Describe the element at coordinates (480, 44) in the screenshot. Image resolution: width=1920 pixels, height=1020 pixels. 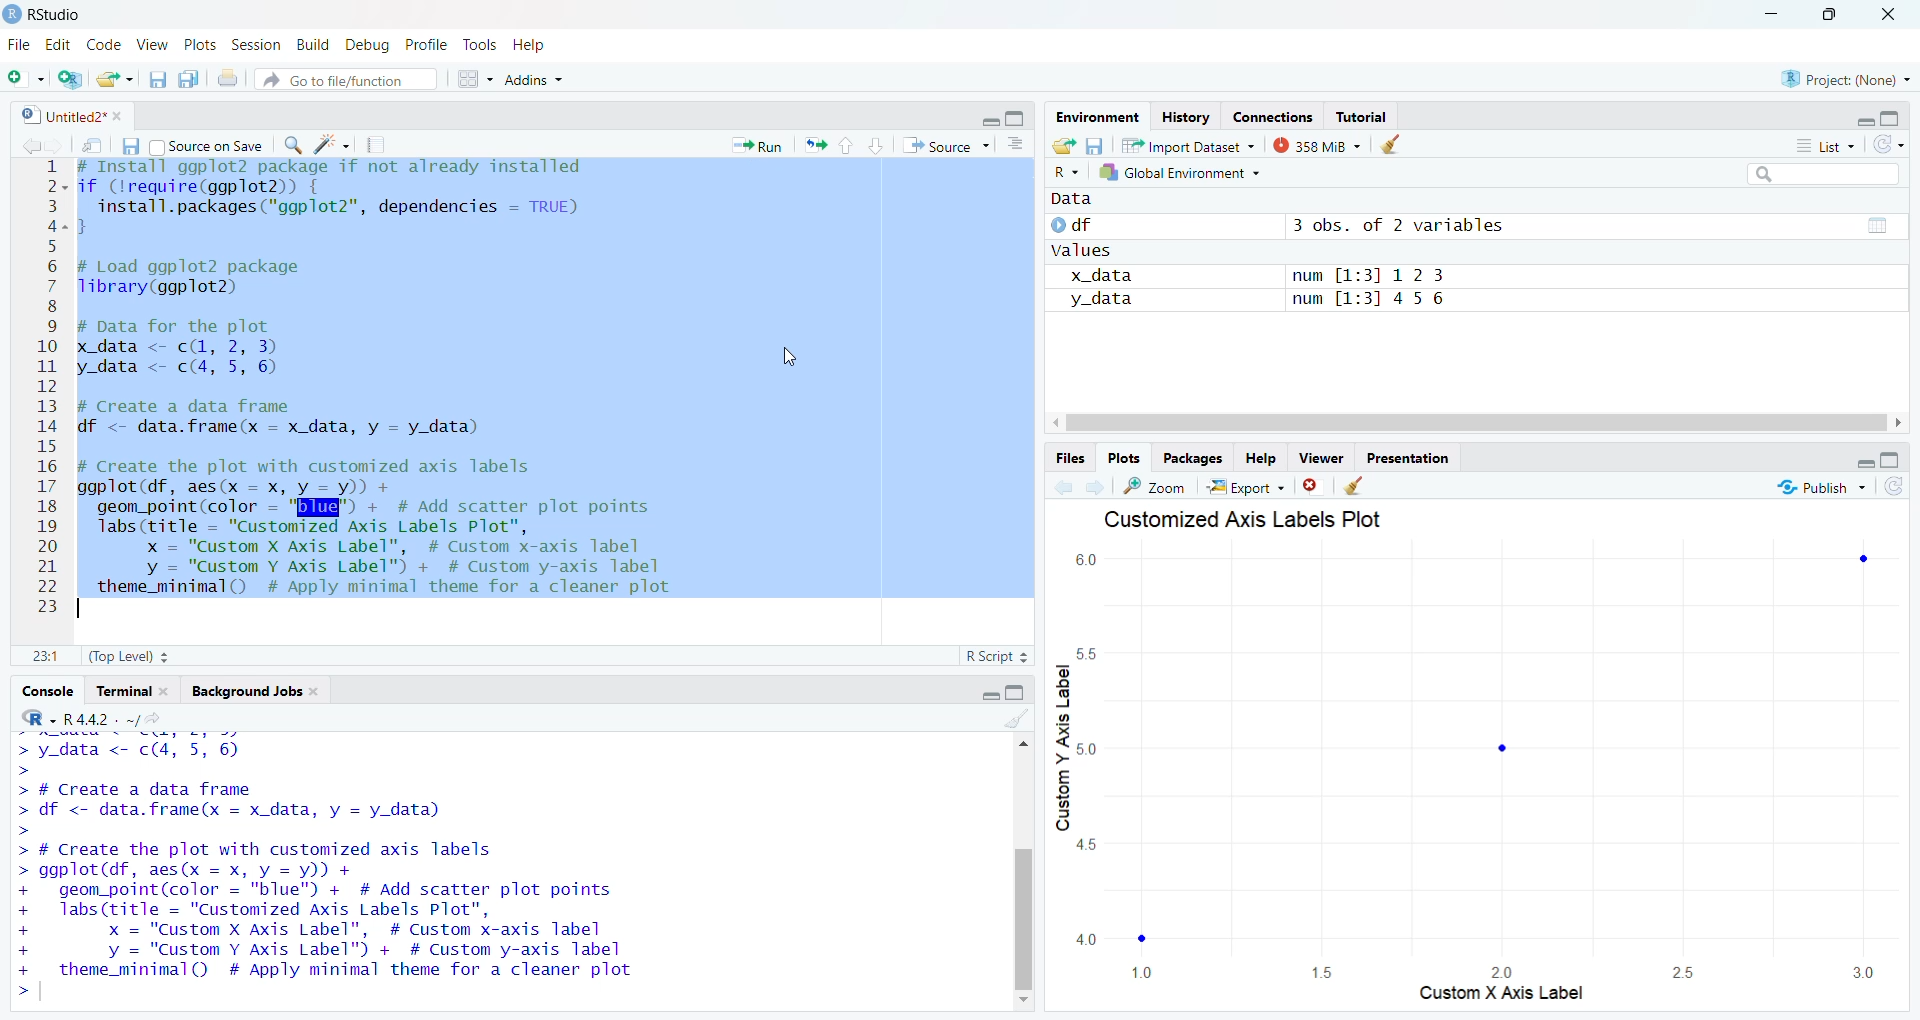
I see `Tools` at that location.